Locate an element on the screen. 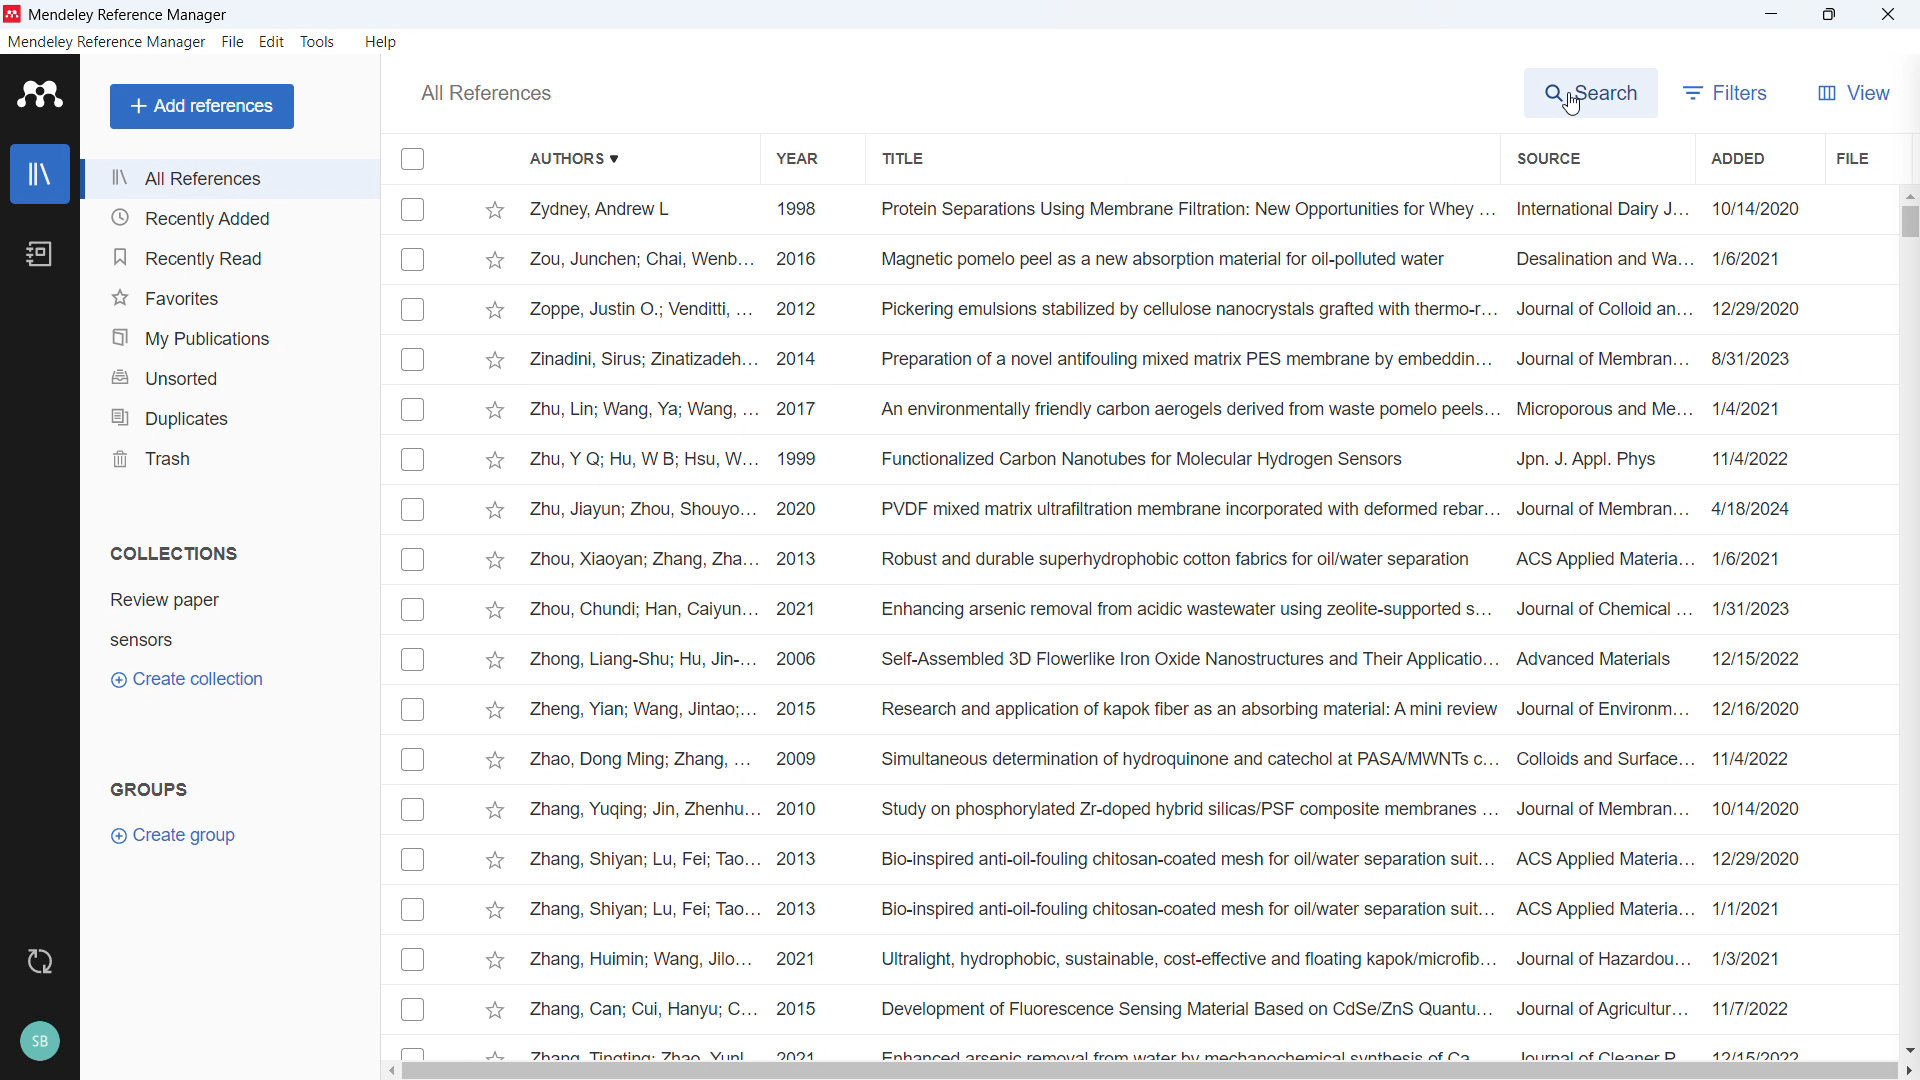  Trash  is located at coordinates (228, 455).